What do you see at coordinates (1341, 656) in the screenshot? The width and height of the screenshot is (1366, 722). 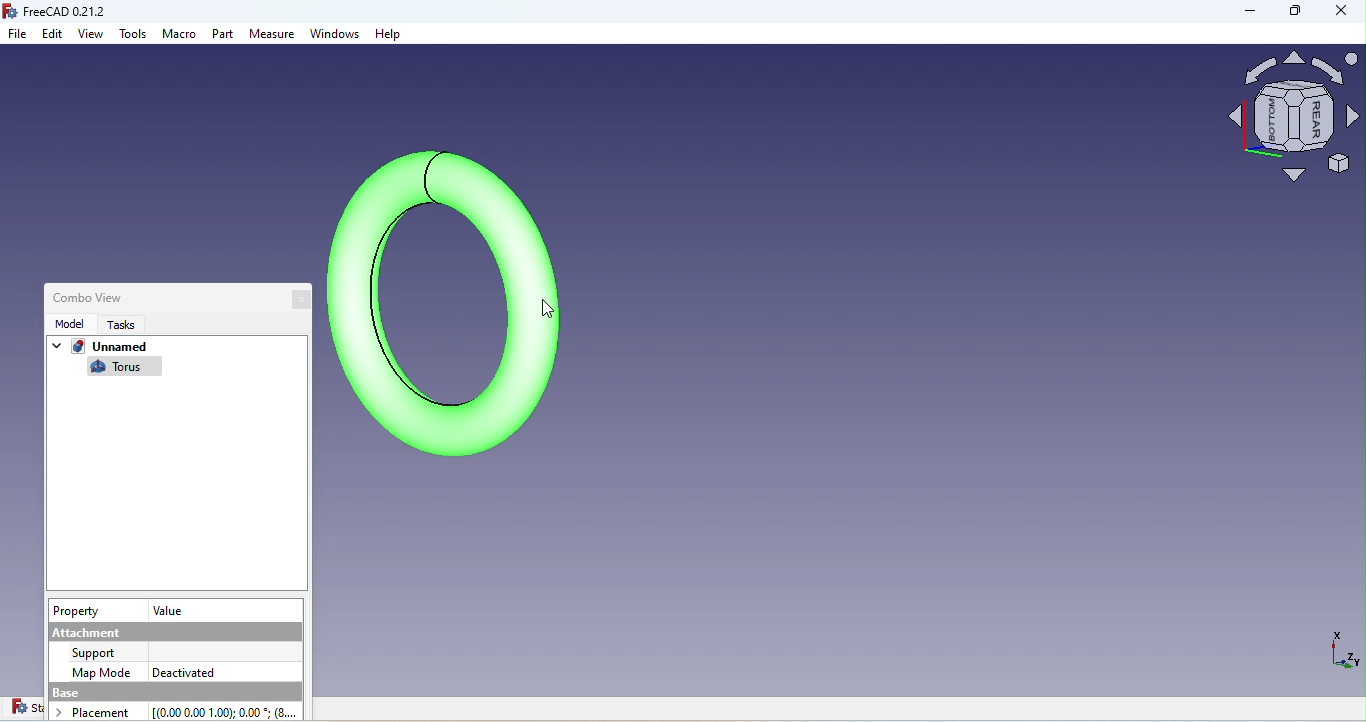 I see `Dimensions` at bounding box center [1341, 656].